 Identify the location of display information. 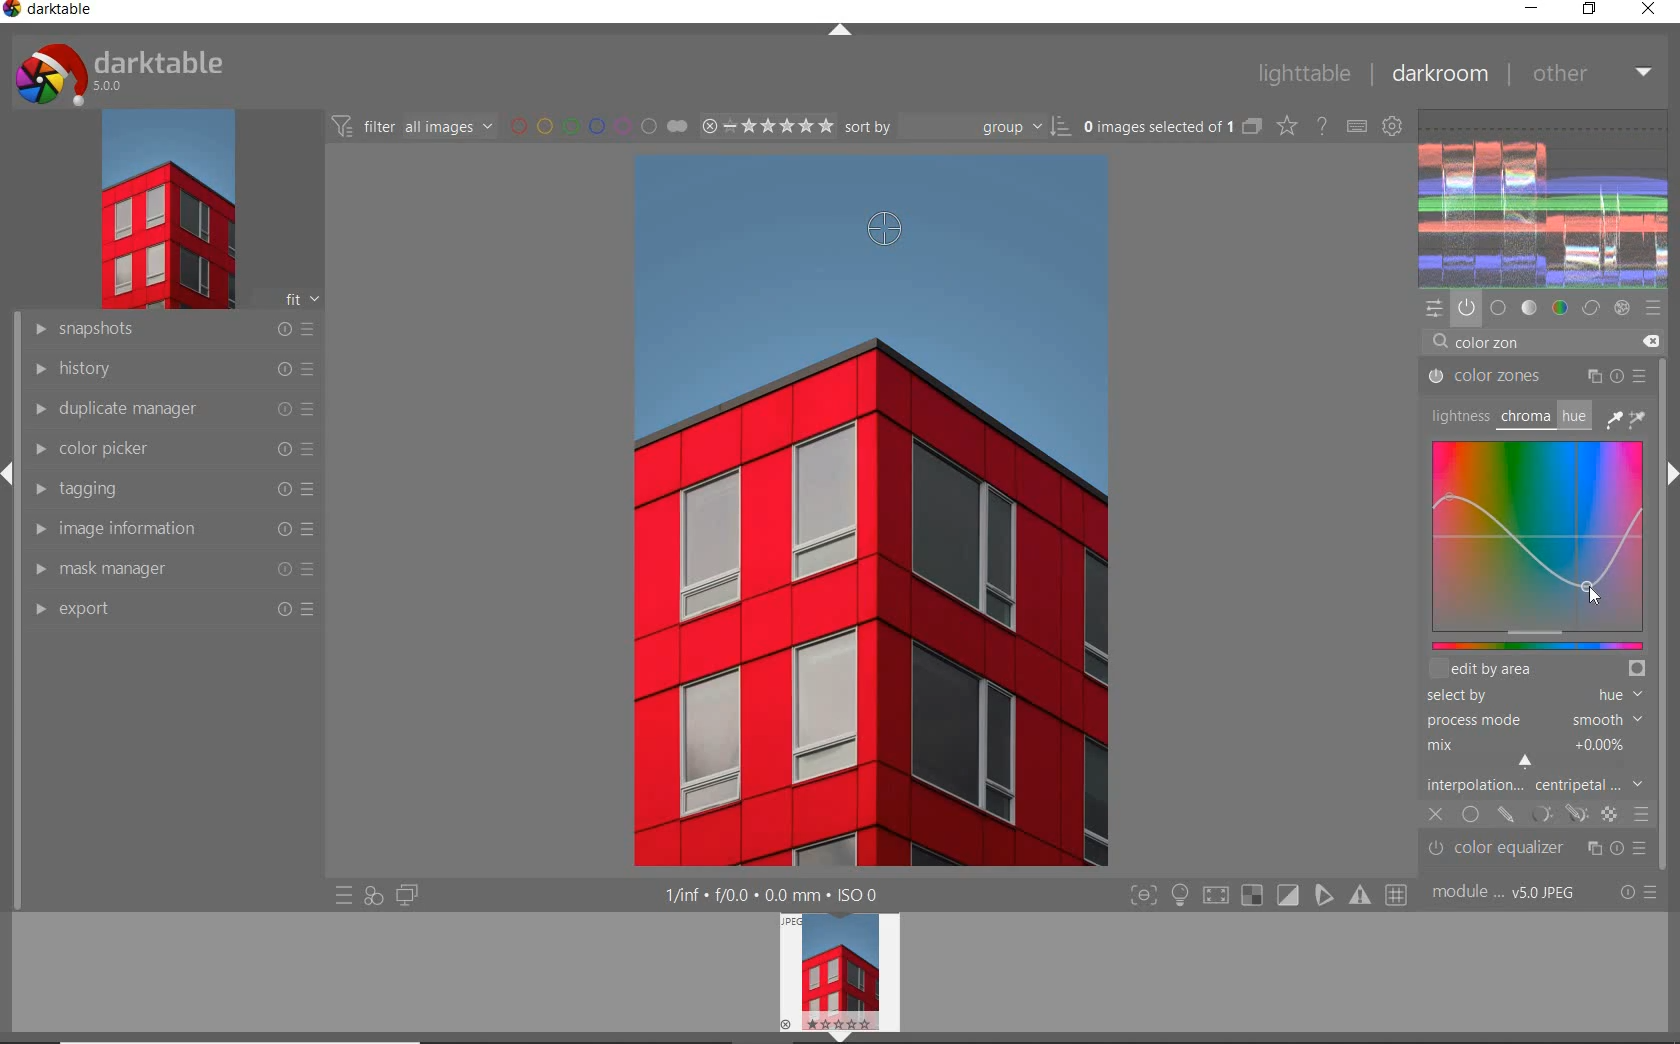
(773, 895).